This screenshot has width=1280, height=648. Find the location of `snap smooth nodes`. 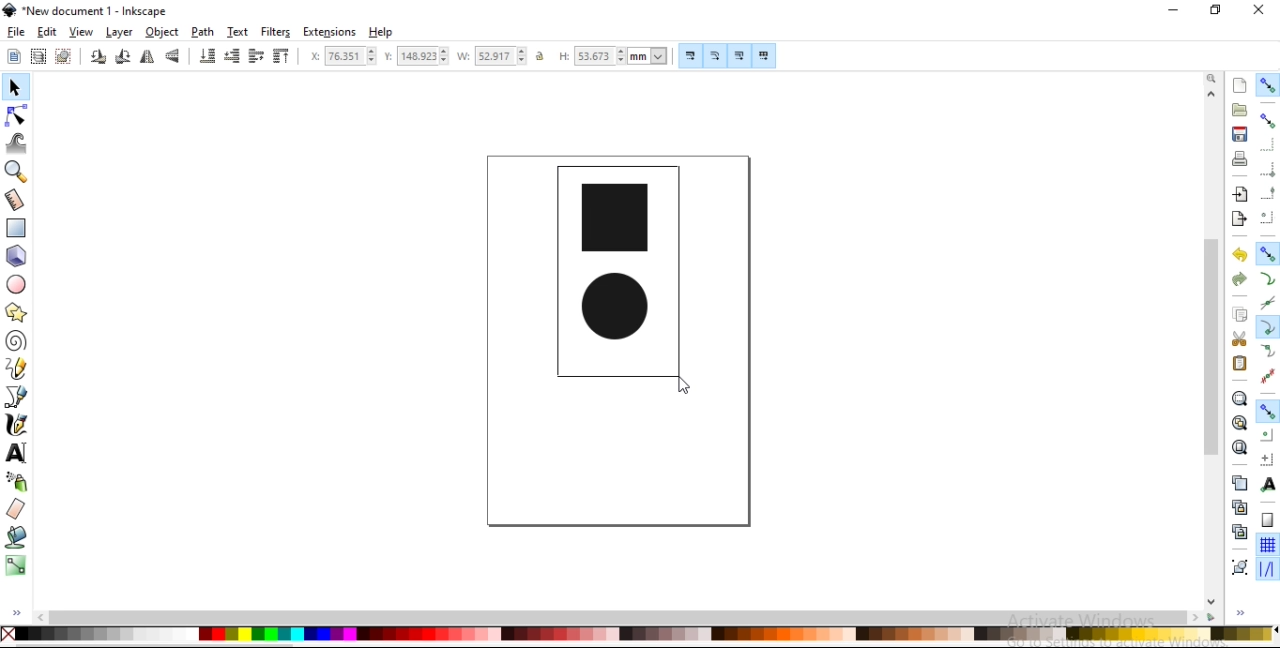

snap smooth nodes is located at coordinates (1267, 351).